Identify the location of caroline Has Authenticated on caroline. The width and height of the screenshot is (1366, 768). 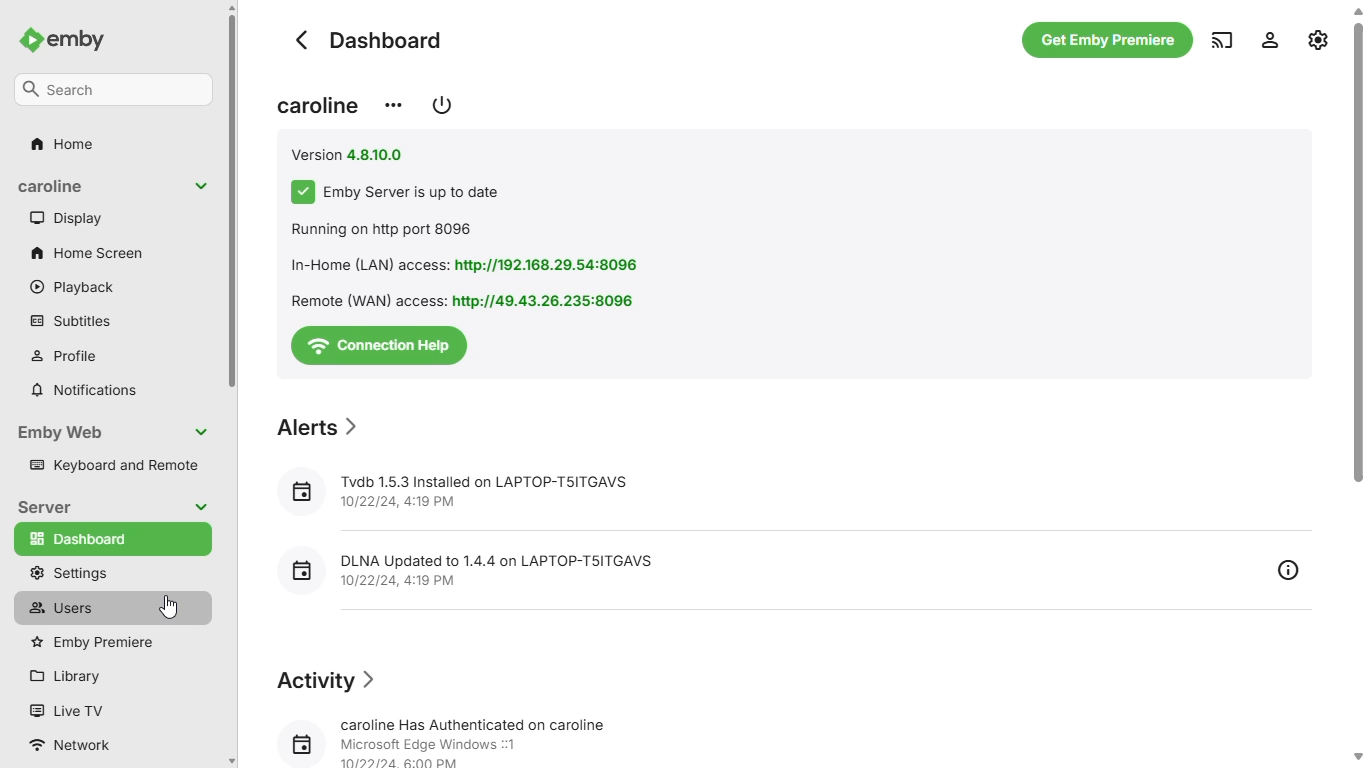
(475, 726).